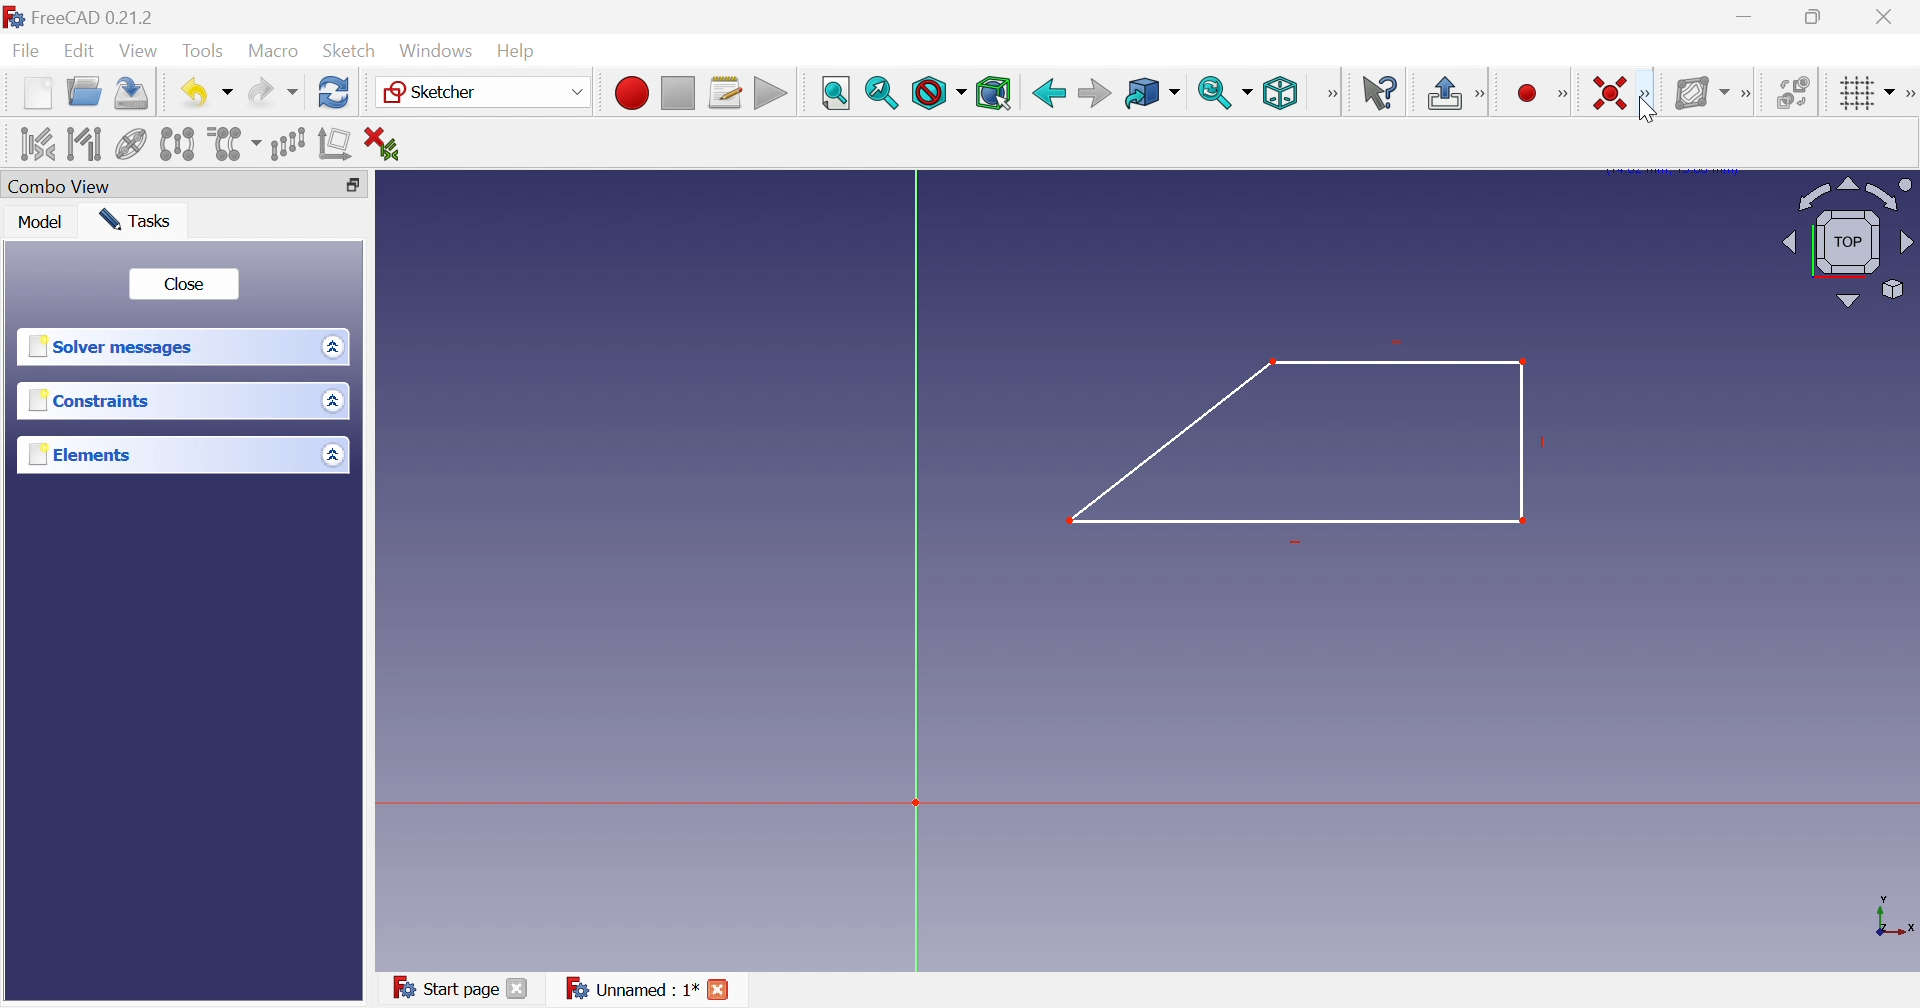 Image resolution: width=1920 pixels, height=1008 pixels. I want to click on Close, so click(184, 282).